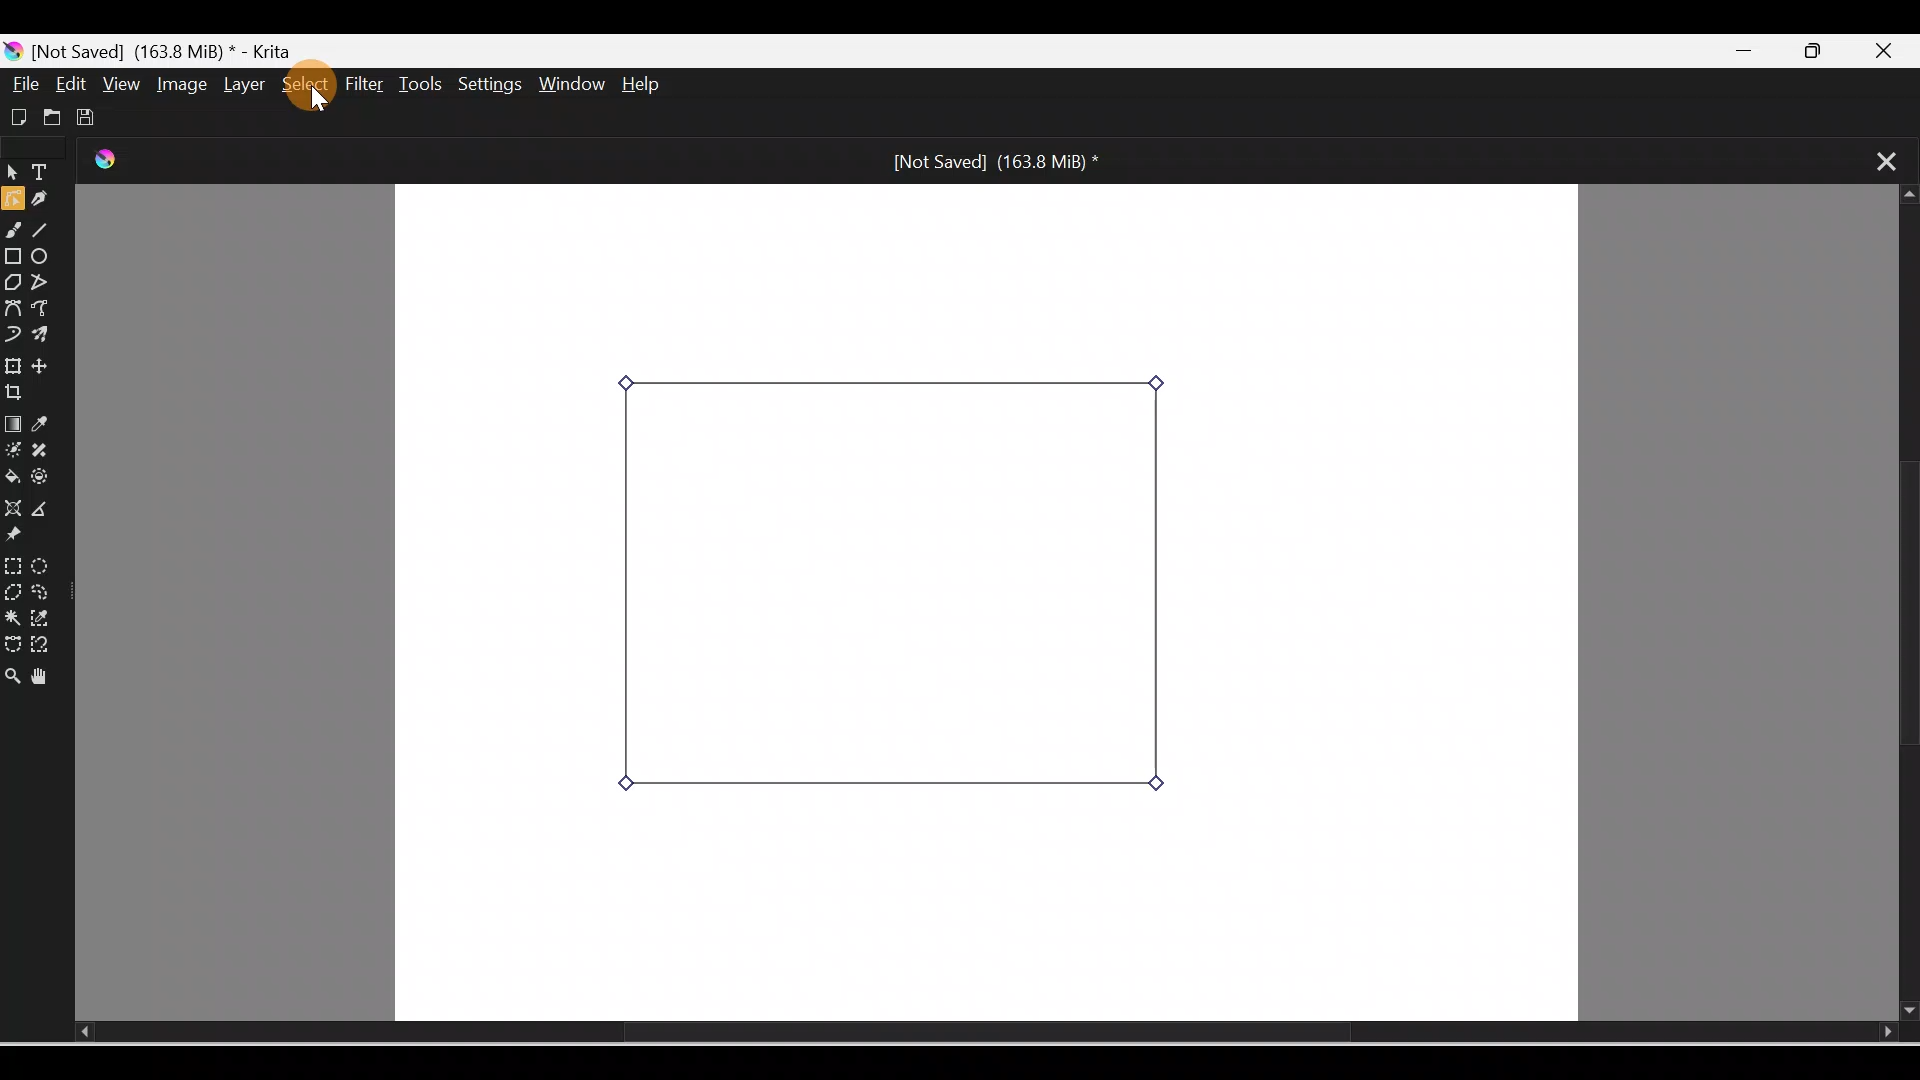  Describe the element at coordinates (49, 117) in the screenshot. I see `Open existing document` at that location.